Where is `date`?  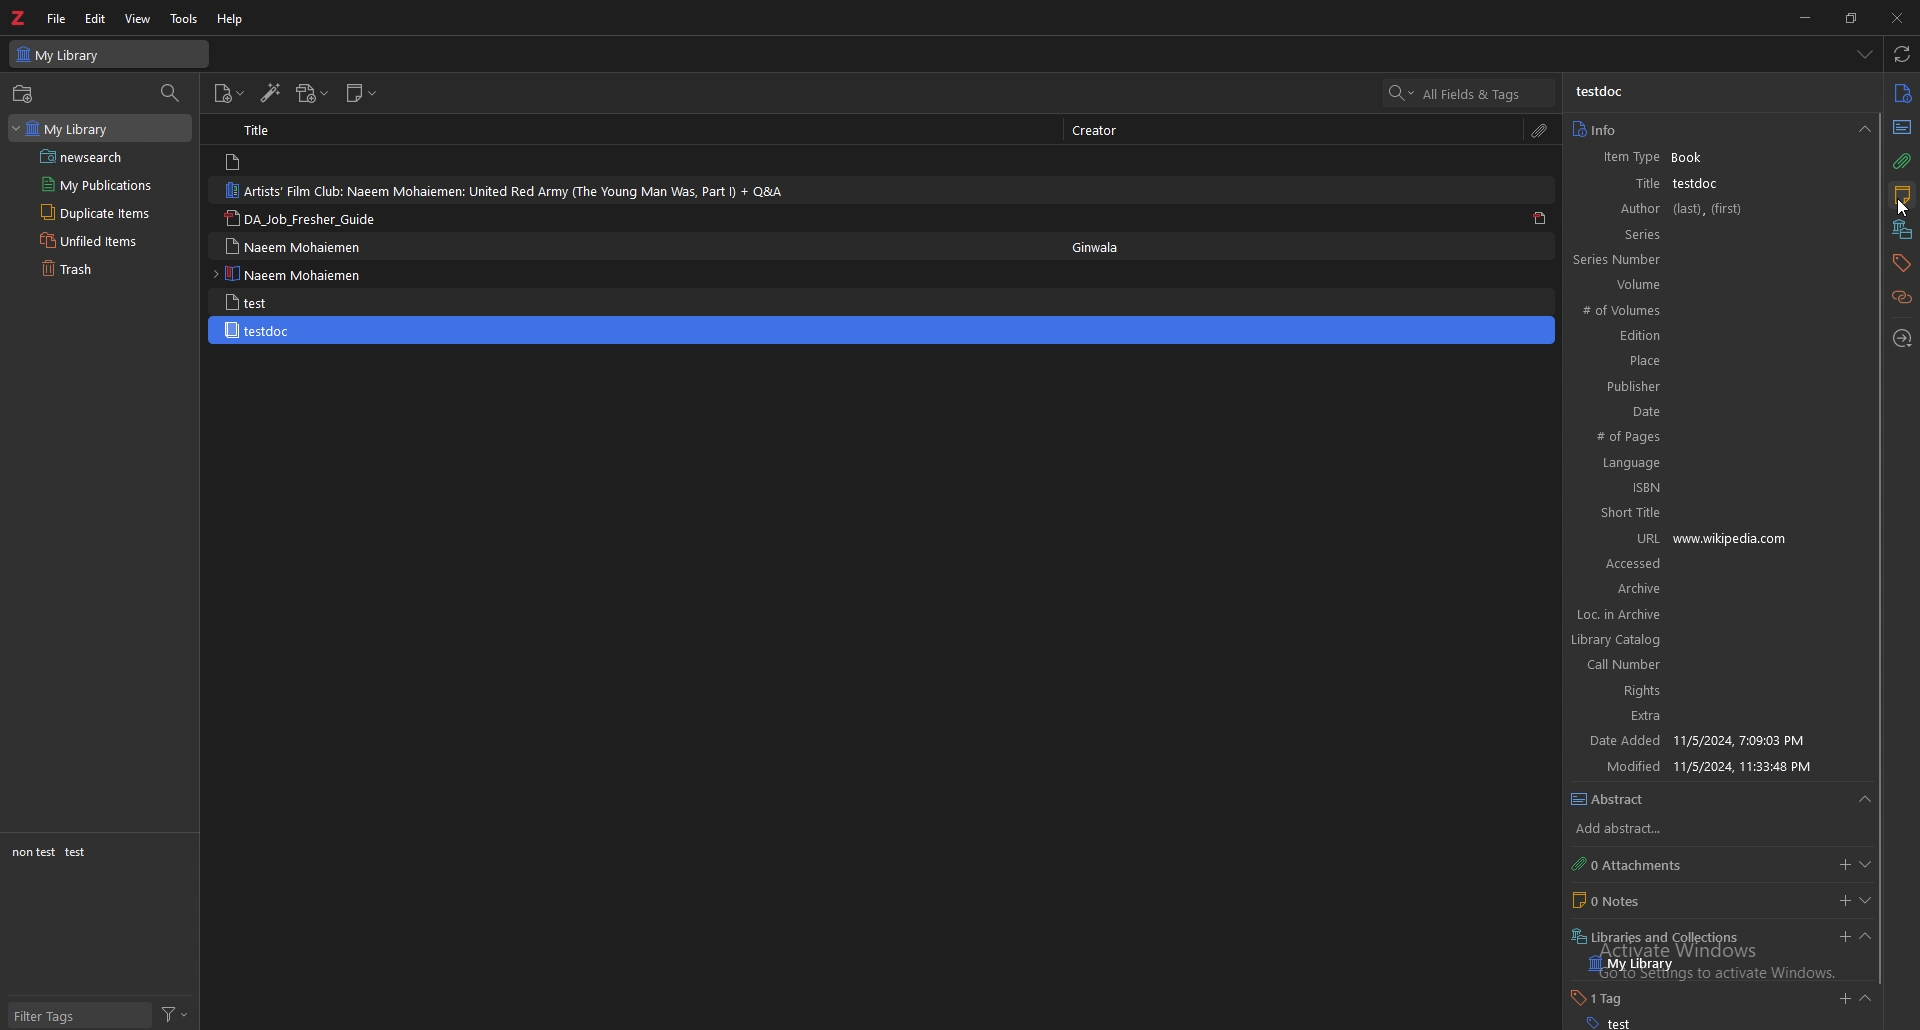
date is located at coordinates (1705, 413).